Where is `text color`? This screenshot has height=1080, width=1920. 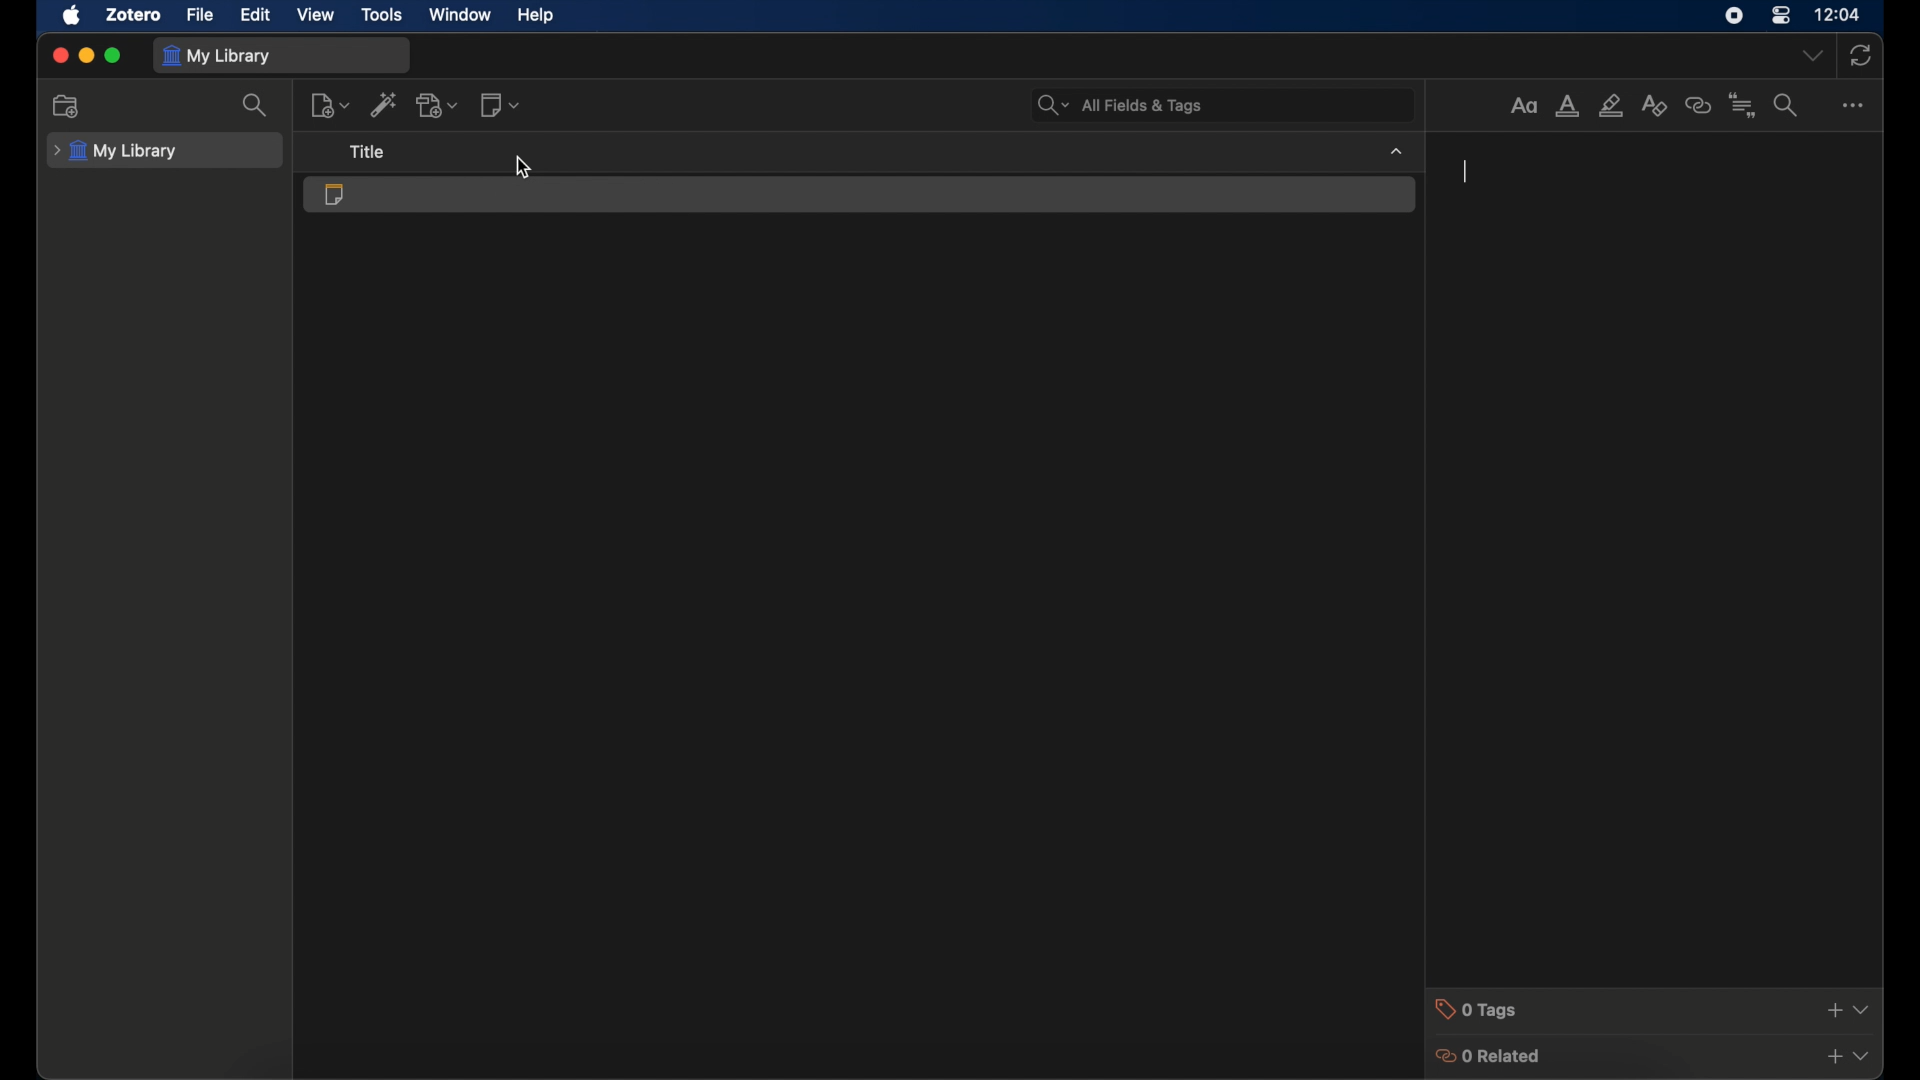
text color is located at coordinates (1567, 106).